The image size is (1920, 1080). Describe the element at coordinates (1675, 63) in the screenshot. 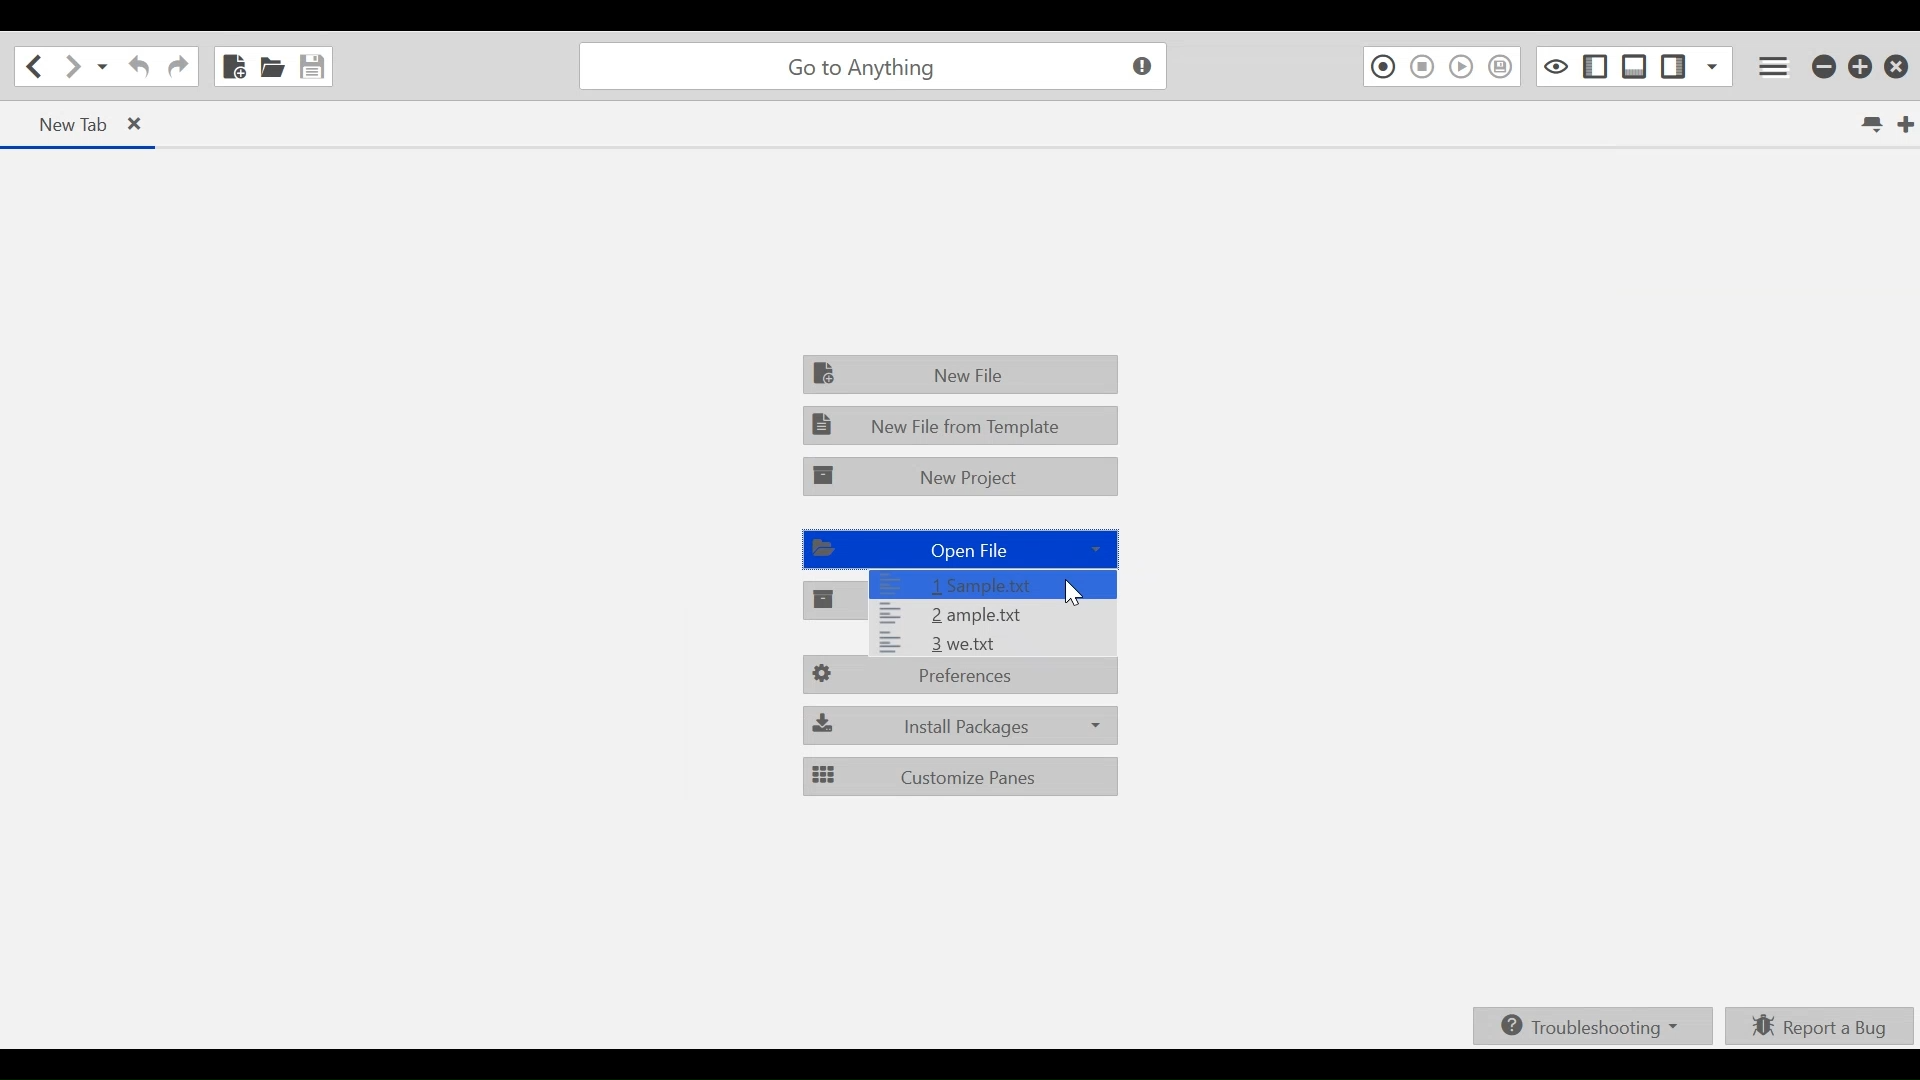

I see `Show/Hide Left Panel` at that location.